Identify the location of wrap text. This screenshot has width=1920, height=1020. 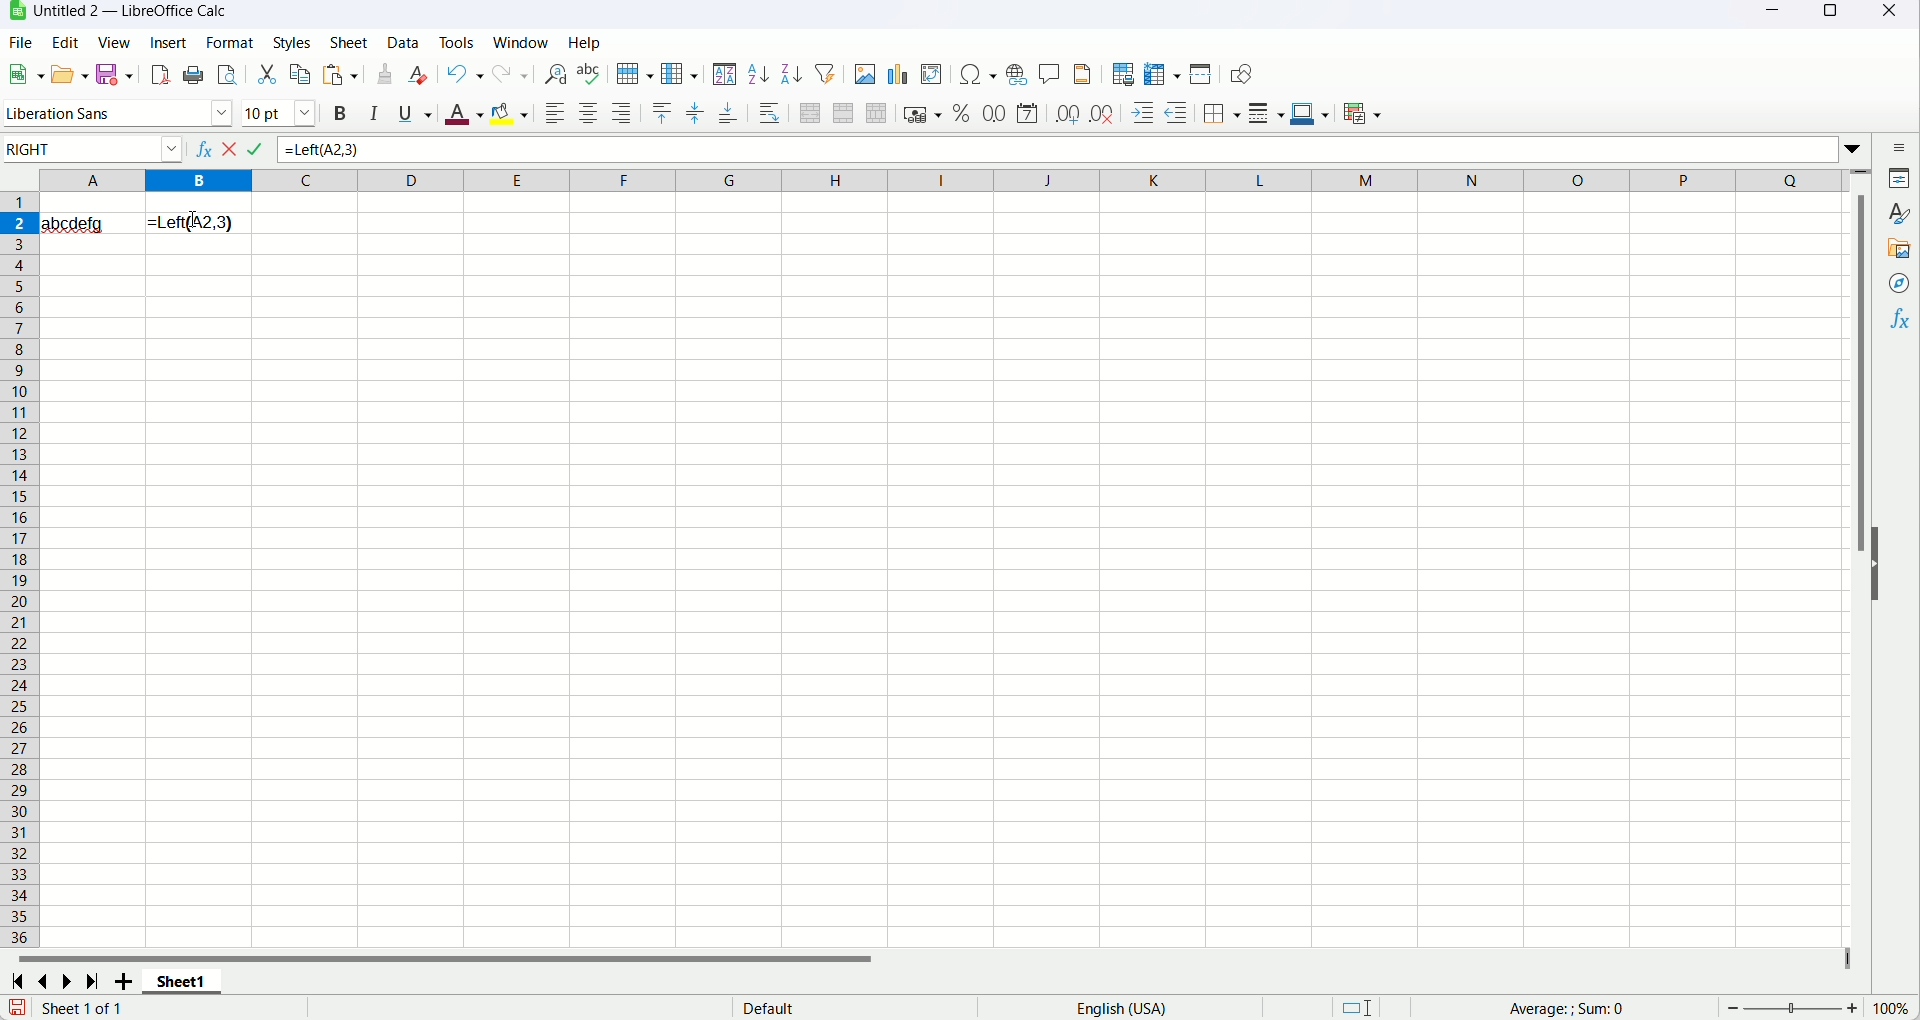
(772, 115).